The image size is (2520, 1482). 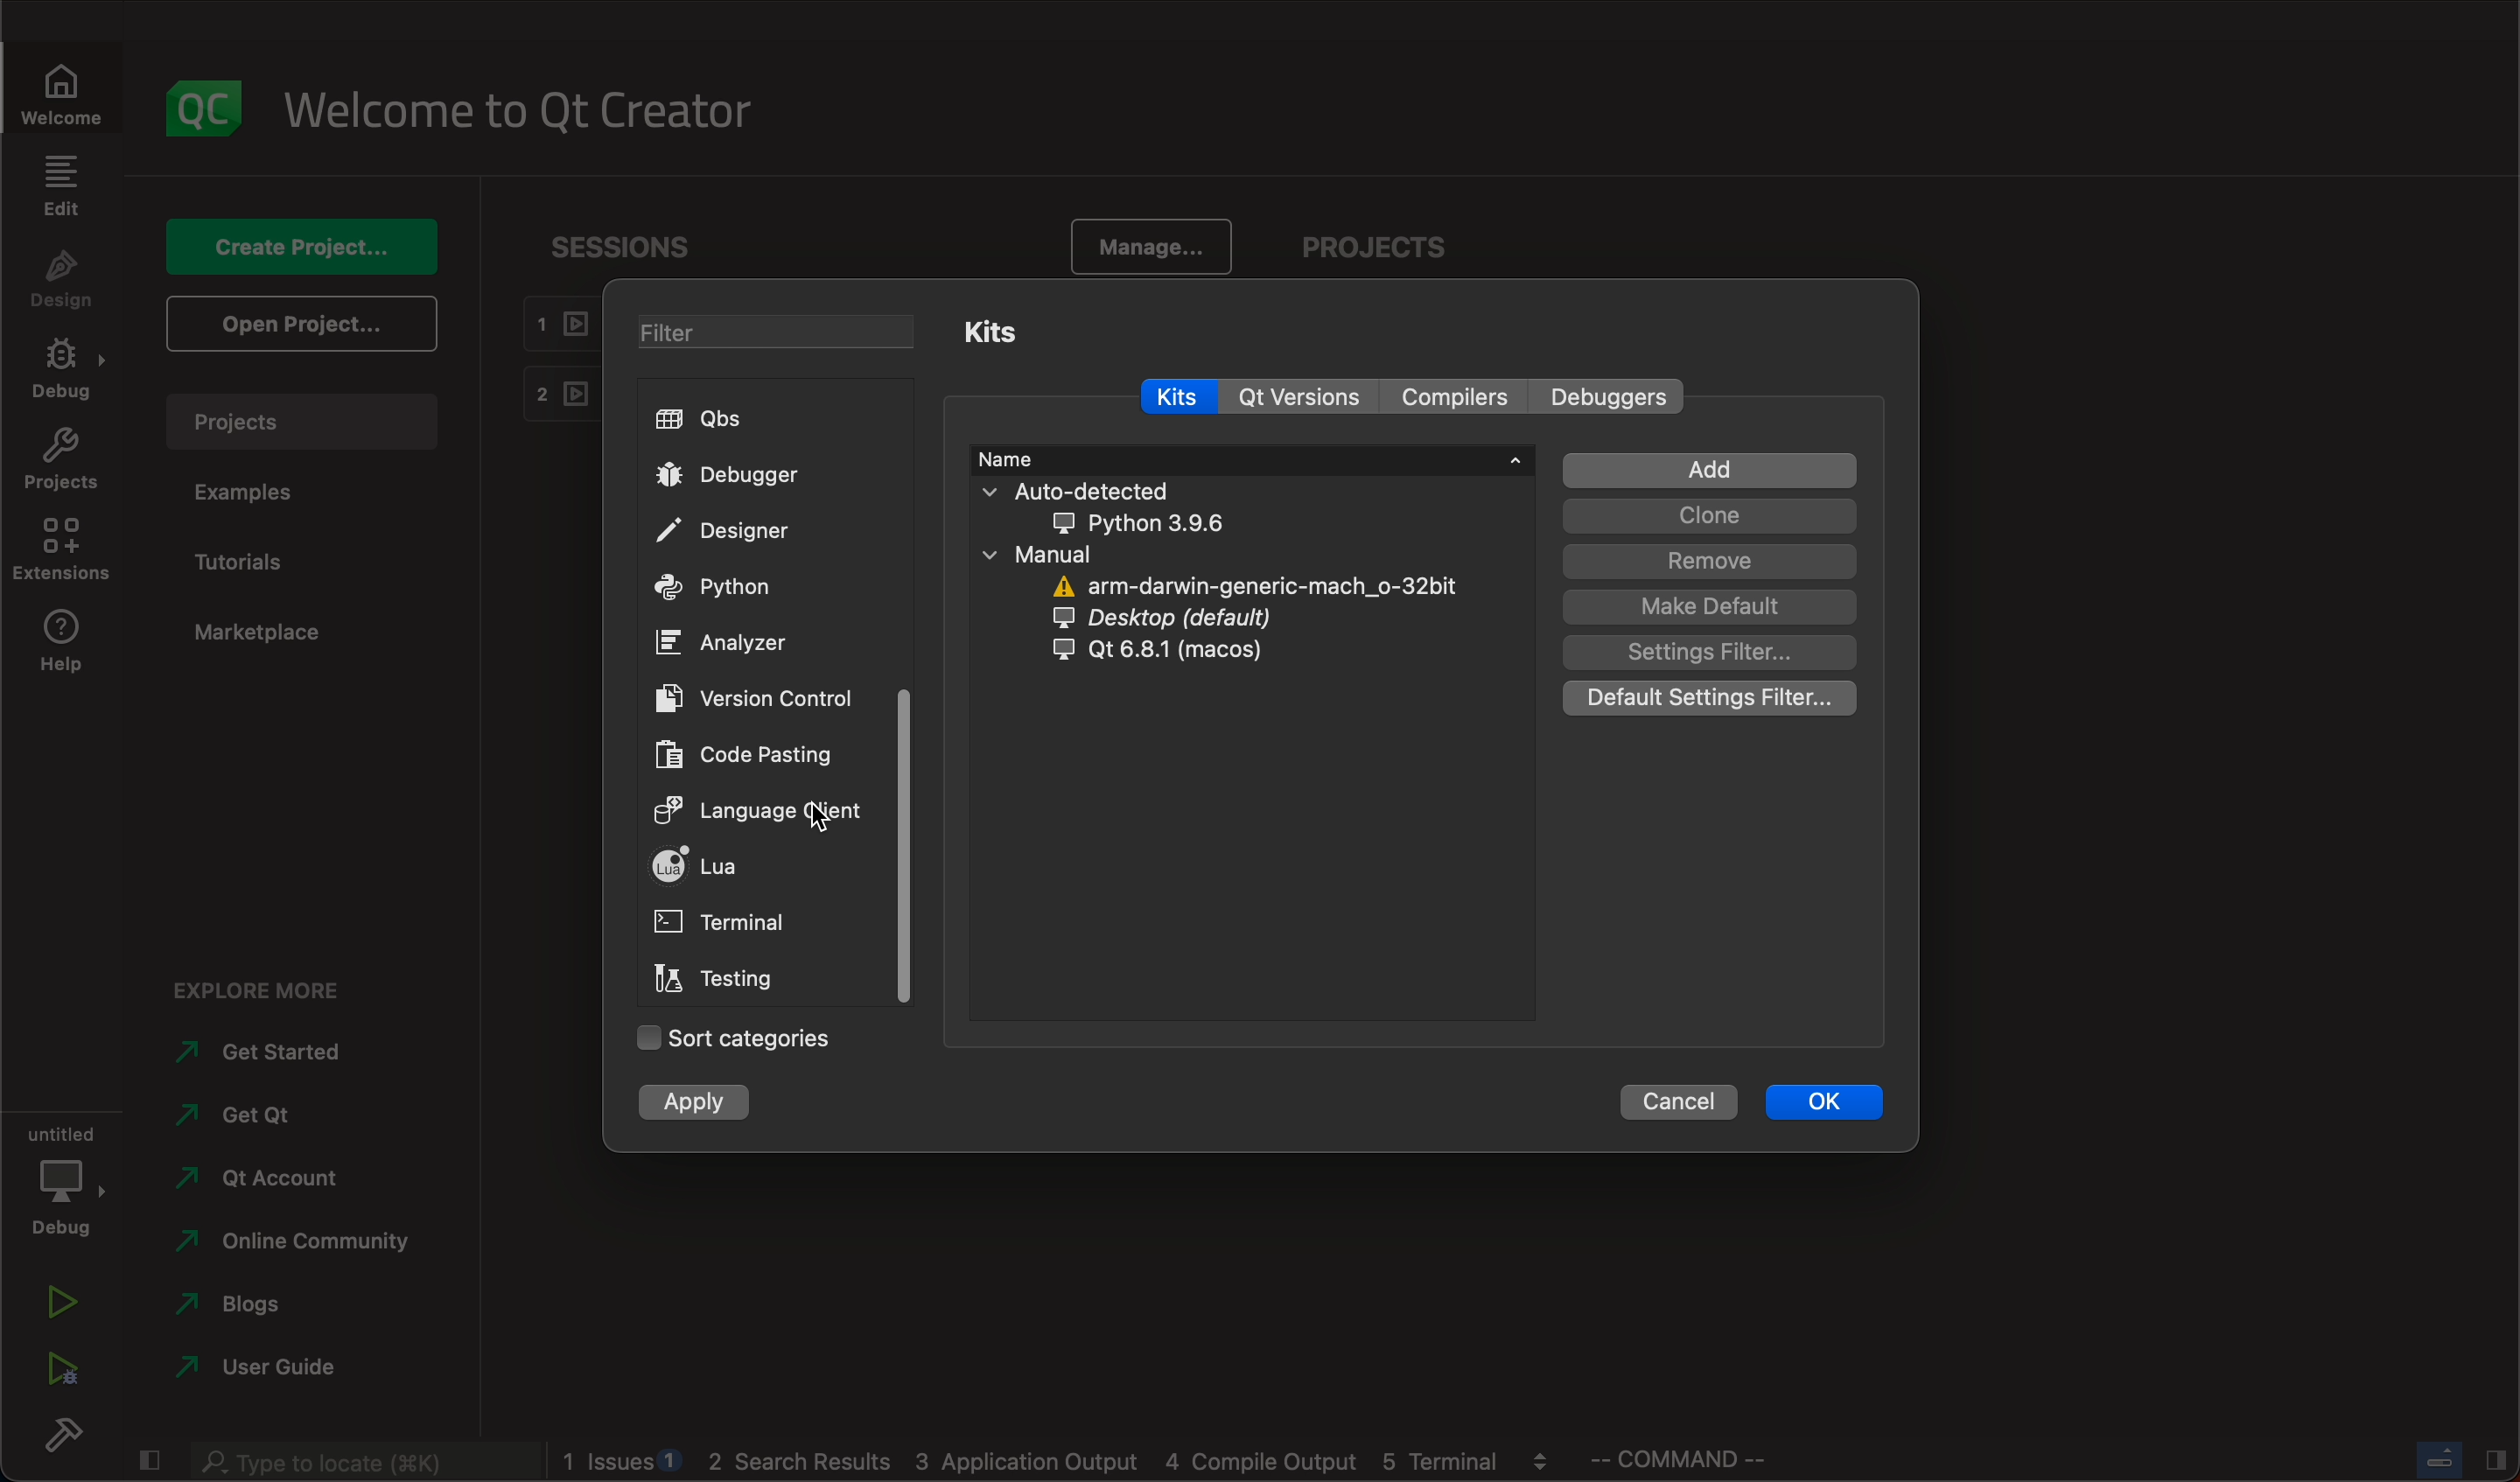 I want to click on manage, so click(x=1151, y=246).